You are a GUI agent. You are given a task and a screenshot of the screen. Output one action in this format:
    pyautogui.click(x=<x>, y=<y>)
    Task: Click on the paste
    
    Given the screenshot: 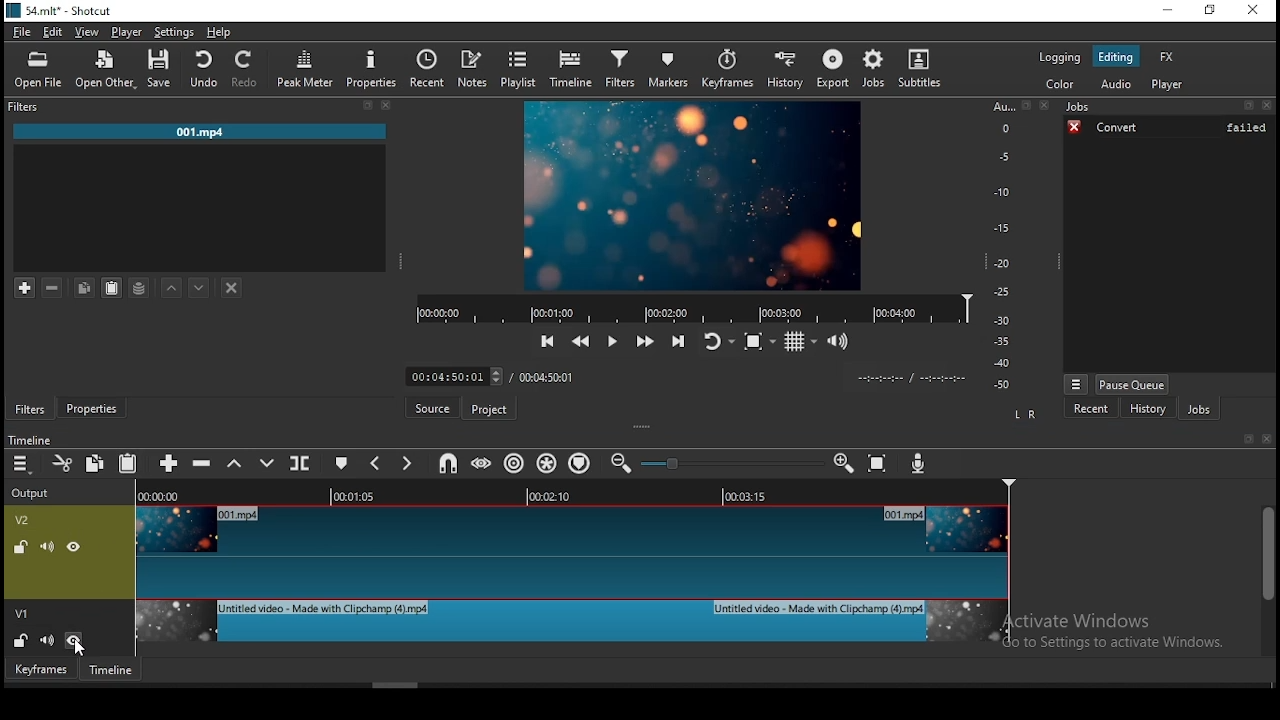 What is the action you would take?
    pyautogui.click(x=111, y=287)
    